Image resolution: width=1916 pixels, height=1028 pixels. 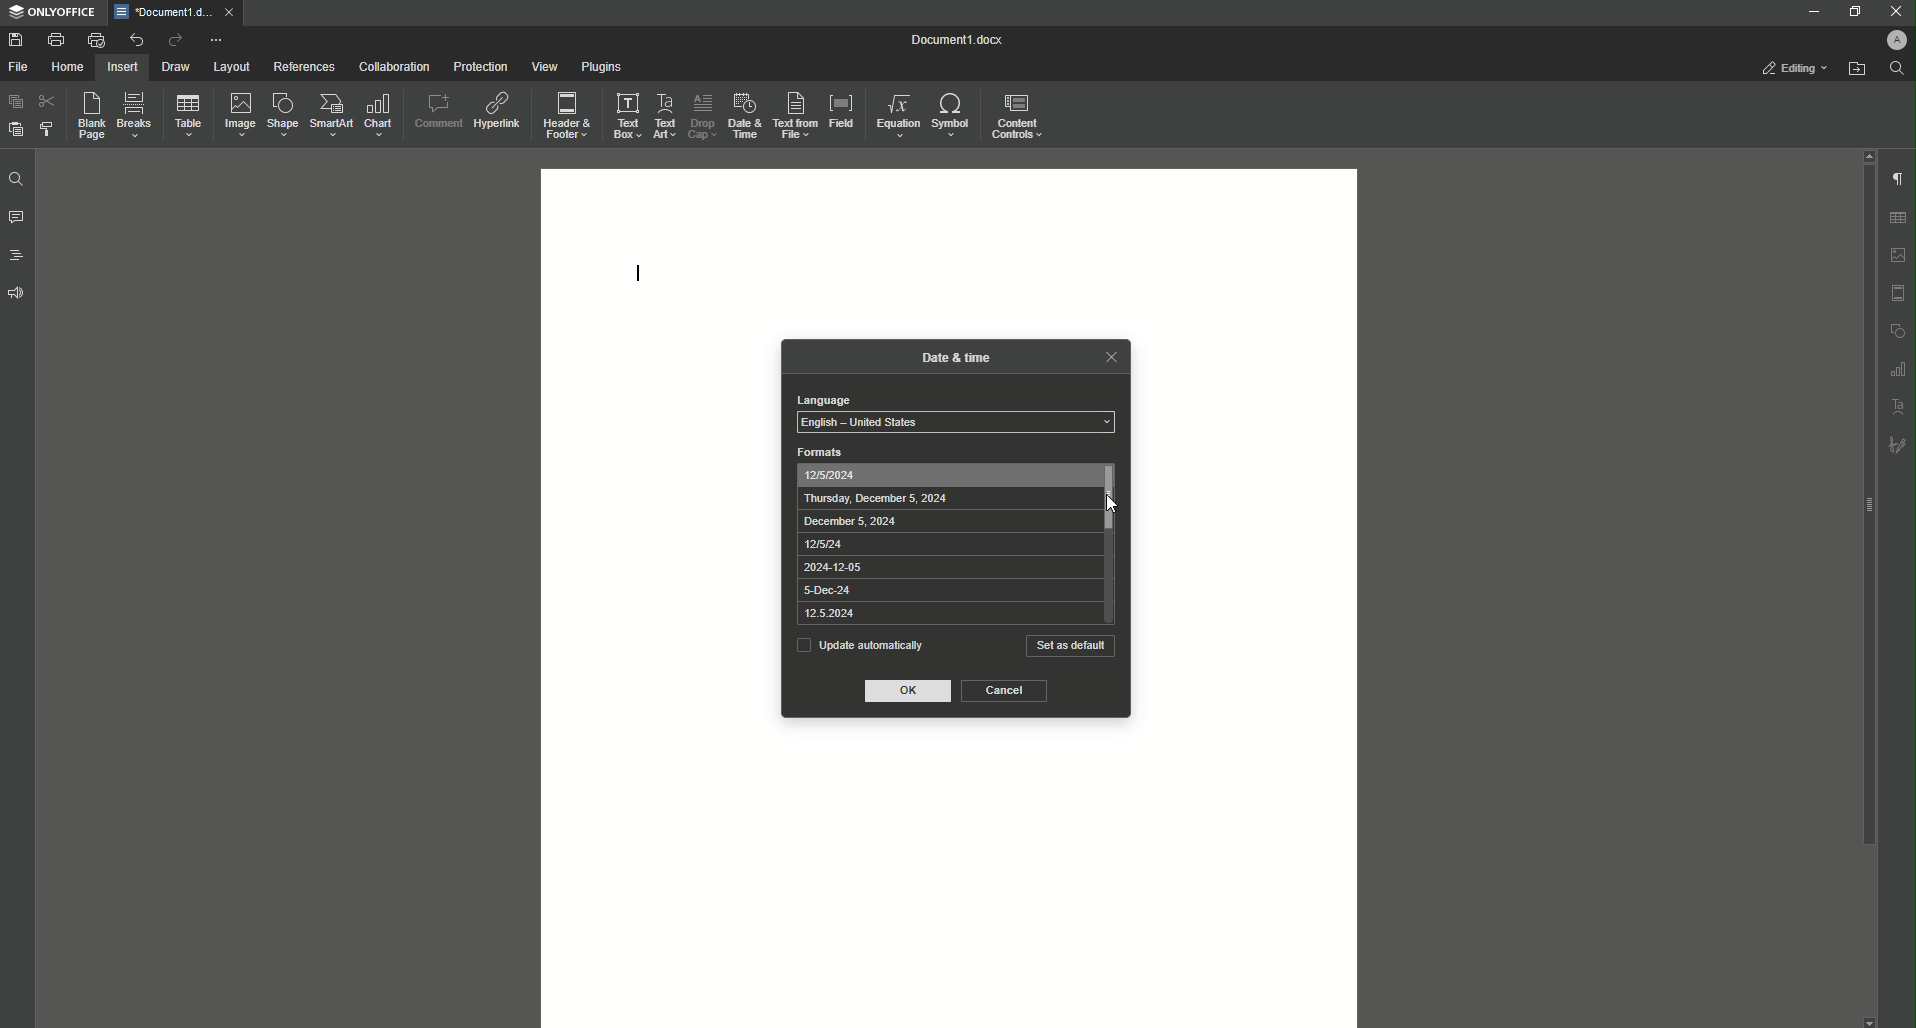 I want to click on Editing, so click(x=1795, y=68).